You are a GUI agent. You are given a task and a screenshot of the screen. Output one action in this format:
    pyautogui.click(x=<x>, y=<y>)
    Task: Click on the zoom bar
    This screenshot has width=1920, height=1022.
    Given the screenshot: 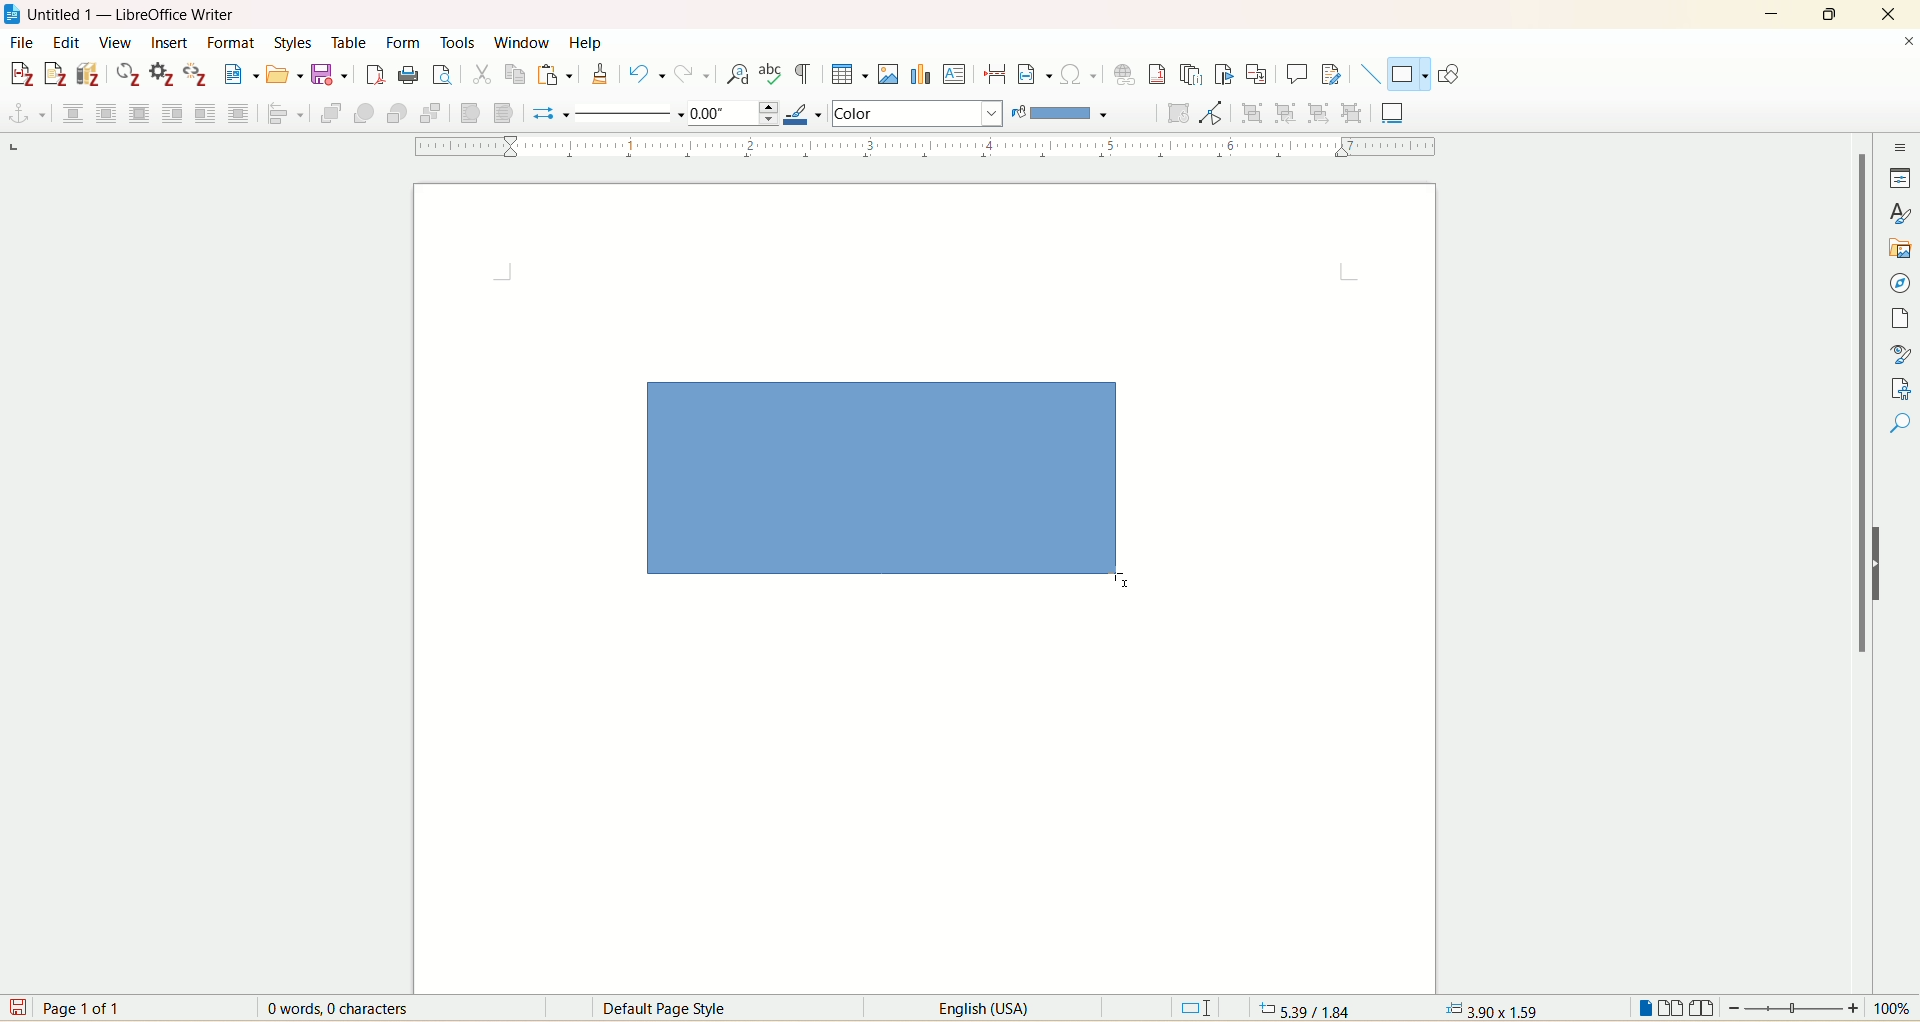 What is the action you would take?
    pyautogui.click(x=1794, y=1007)
    